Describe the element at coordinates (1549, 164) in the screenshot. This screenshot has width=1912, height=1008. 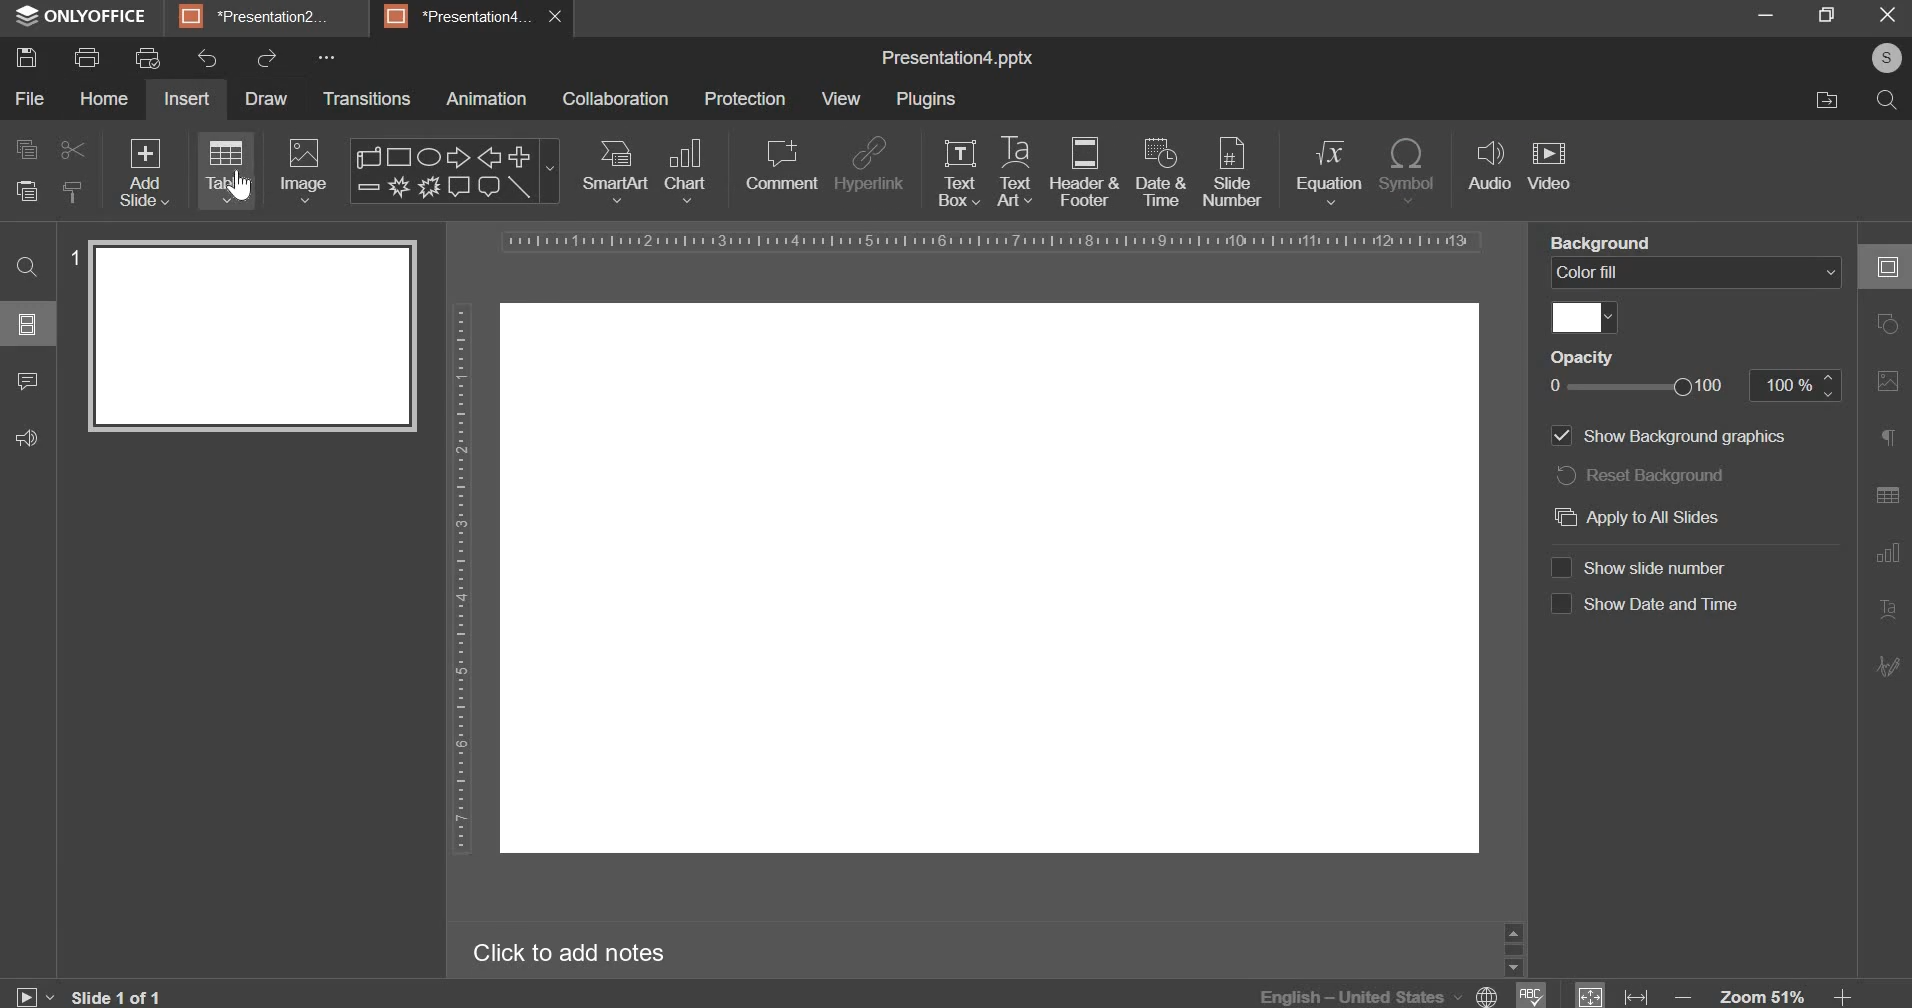
I see `video` at that location.